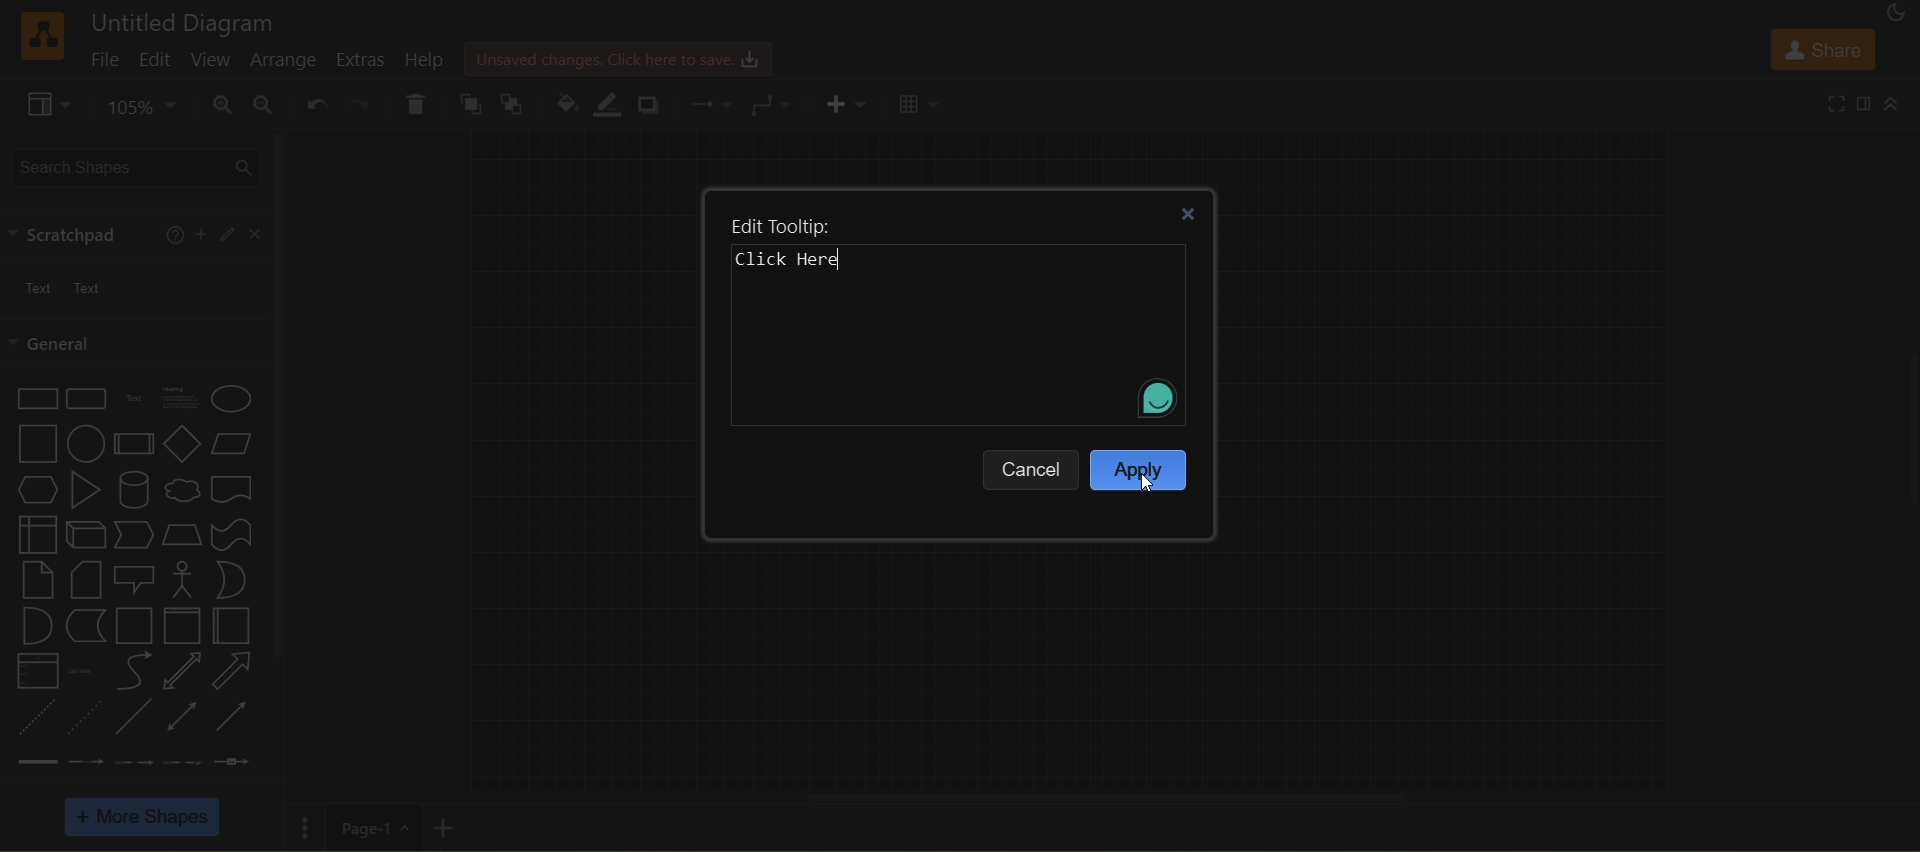  Describe the element at coordinates (141, 107) in the screenshot. I see `zoom` at that location.